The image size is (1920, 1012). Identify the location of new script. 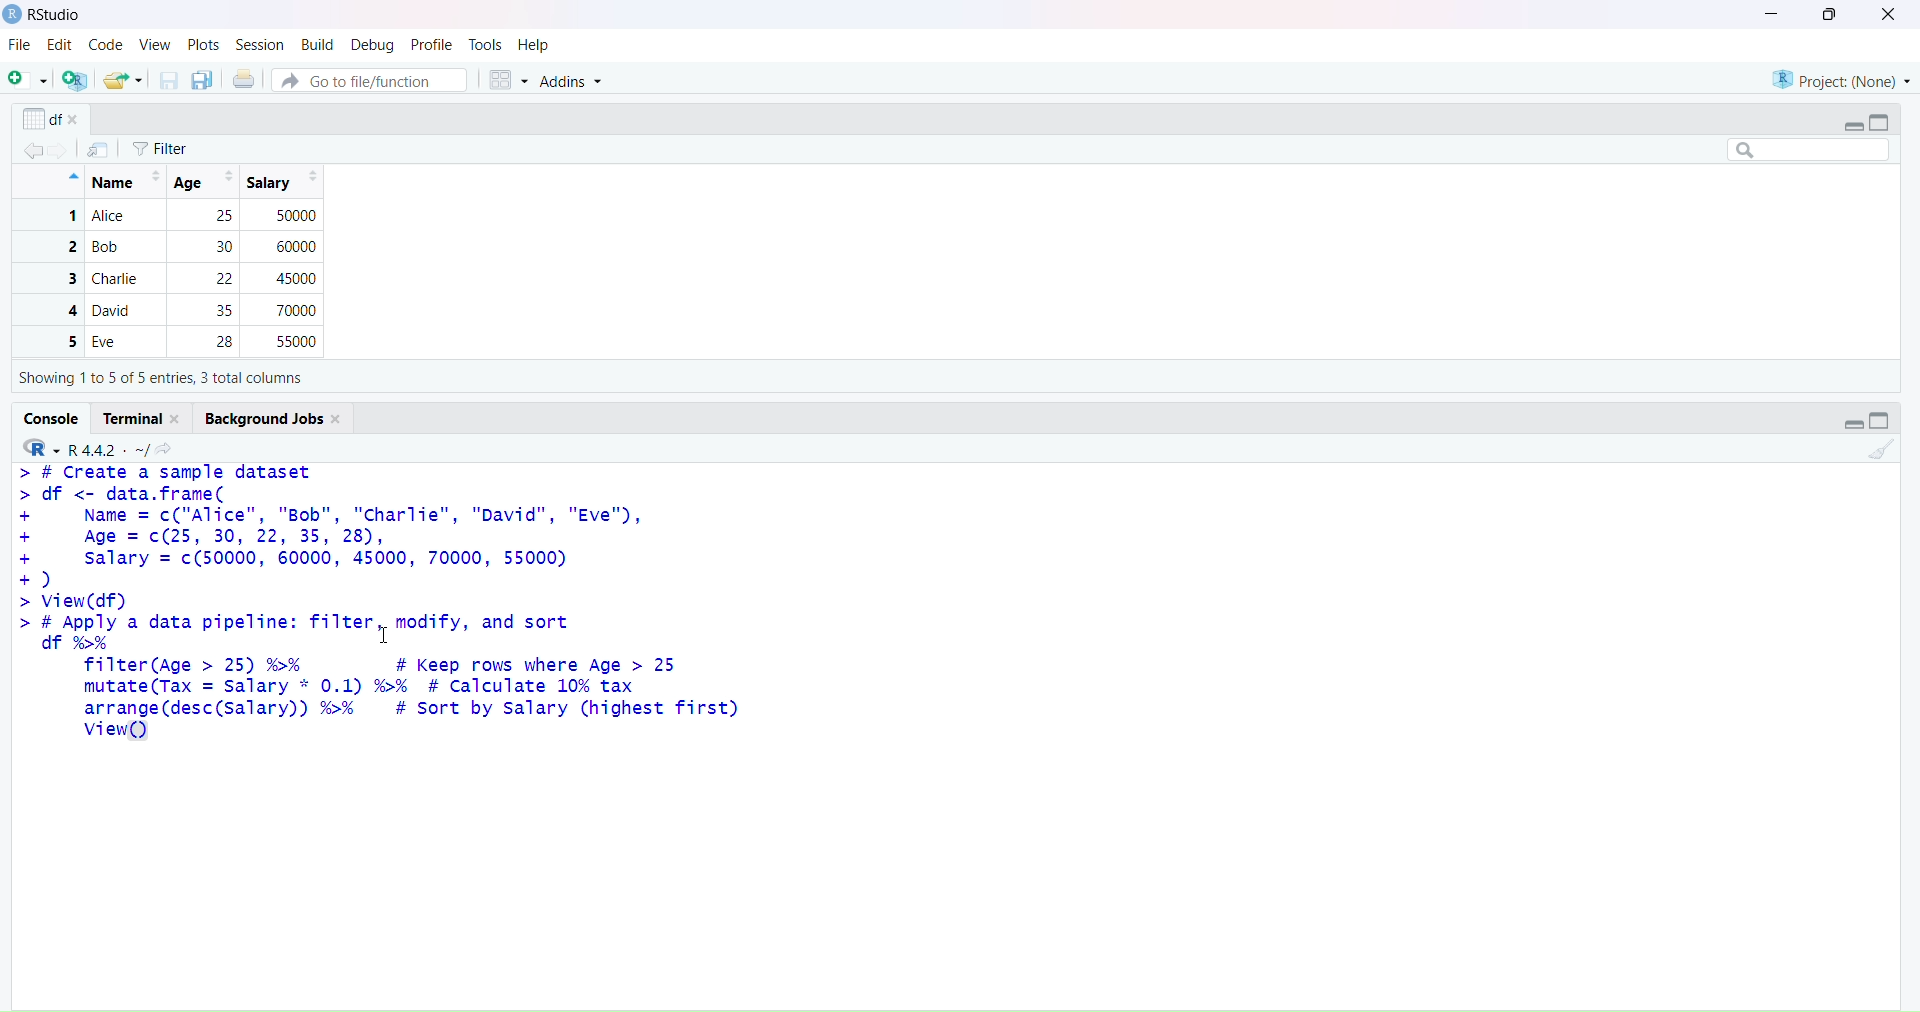
(27, 80).